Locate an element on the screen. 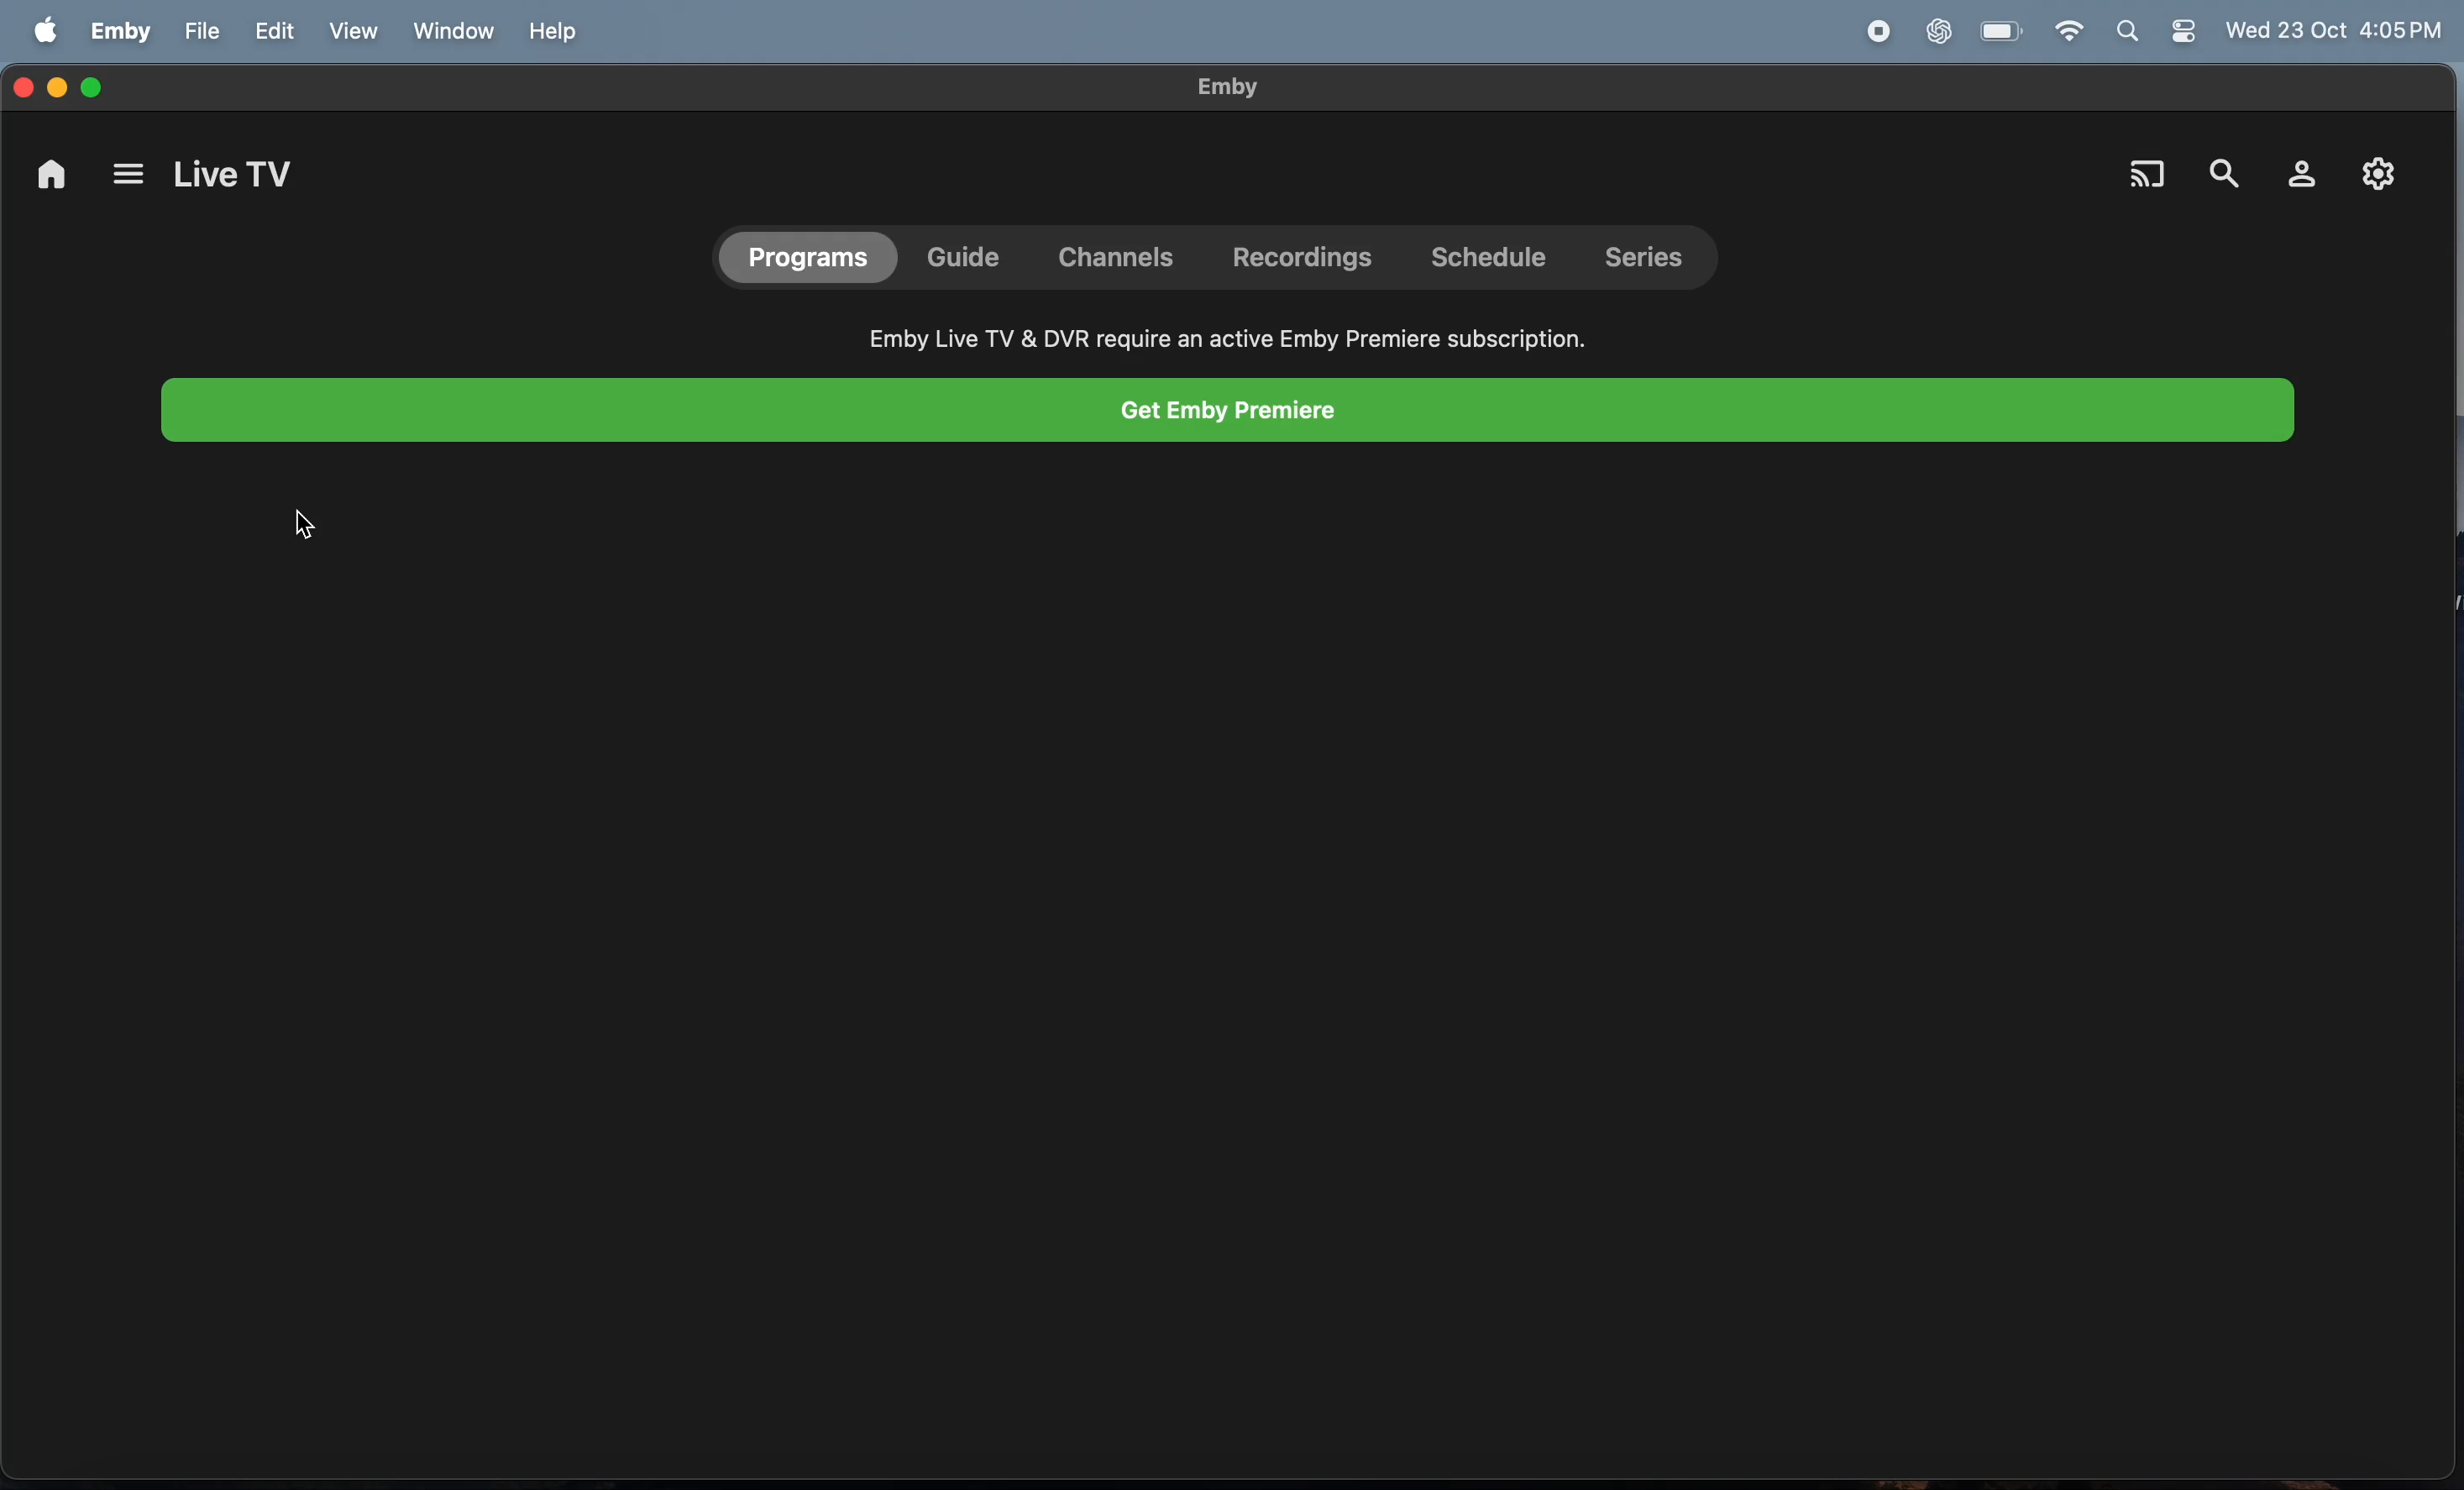 Image resolution: width=2464 pixels, height=1490 pixels. emby is located at coordinates (122, 30).